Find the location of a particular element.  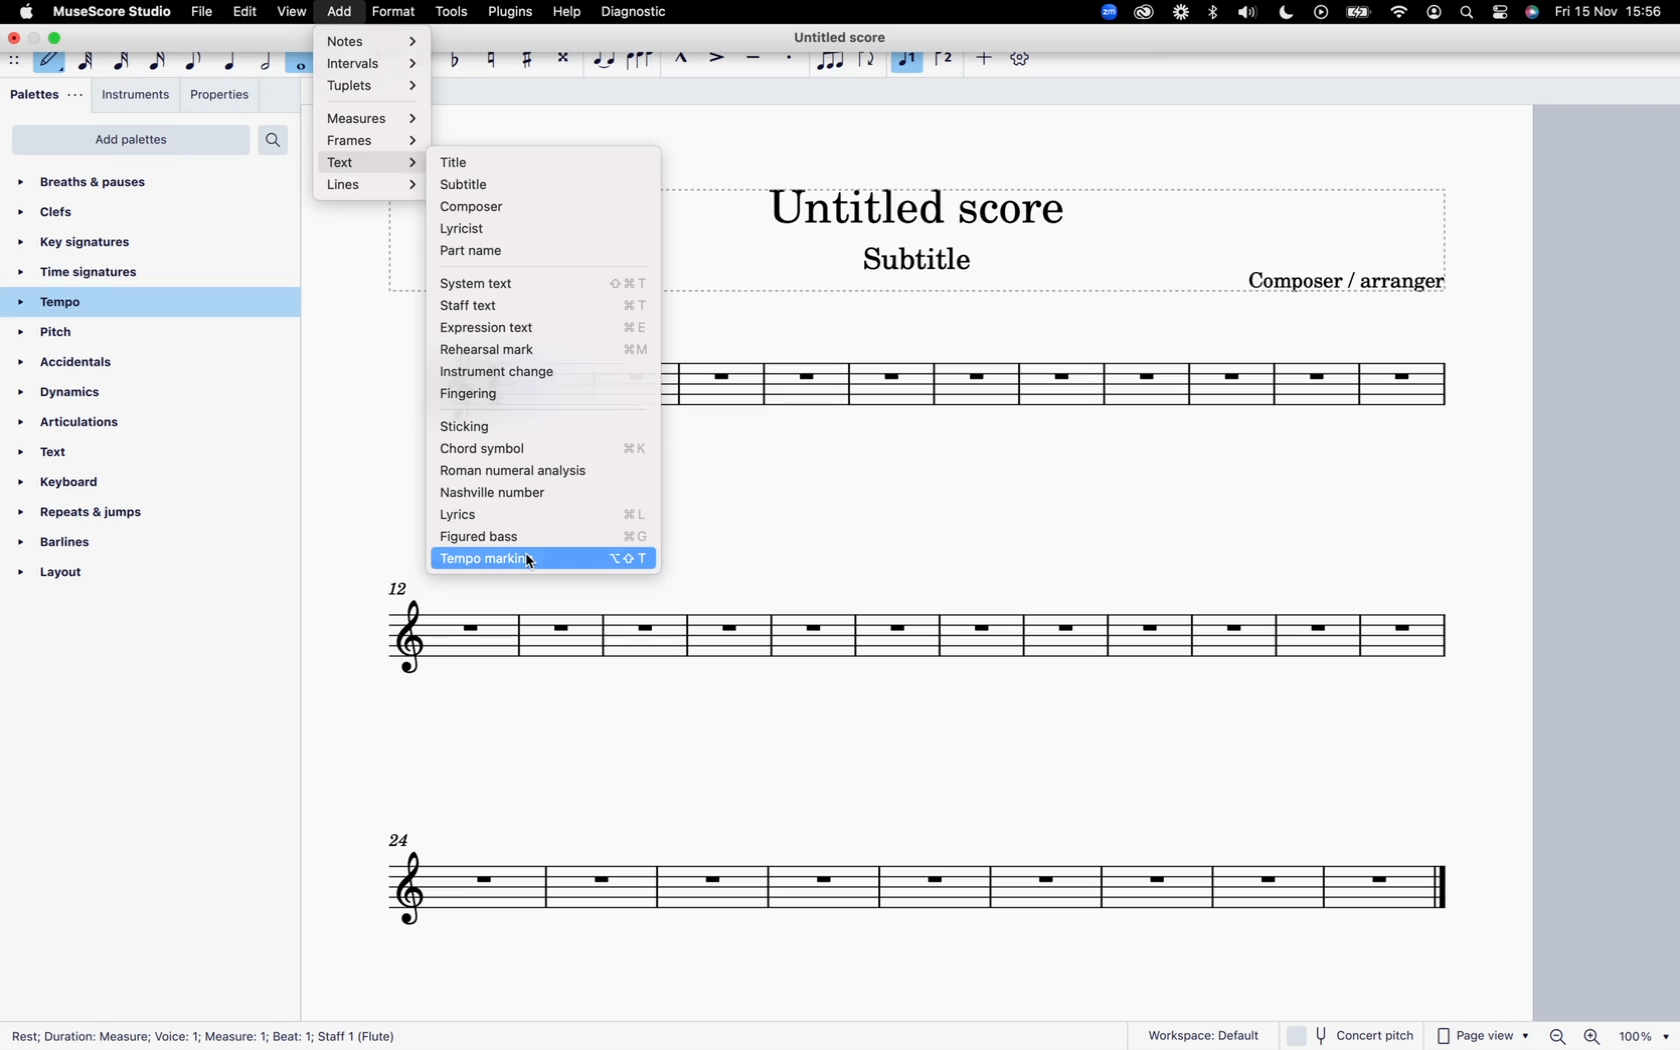

barlines is located at coordinates (112, 545).